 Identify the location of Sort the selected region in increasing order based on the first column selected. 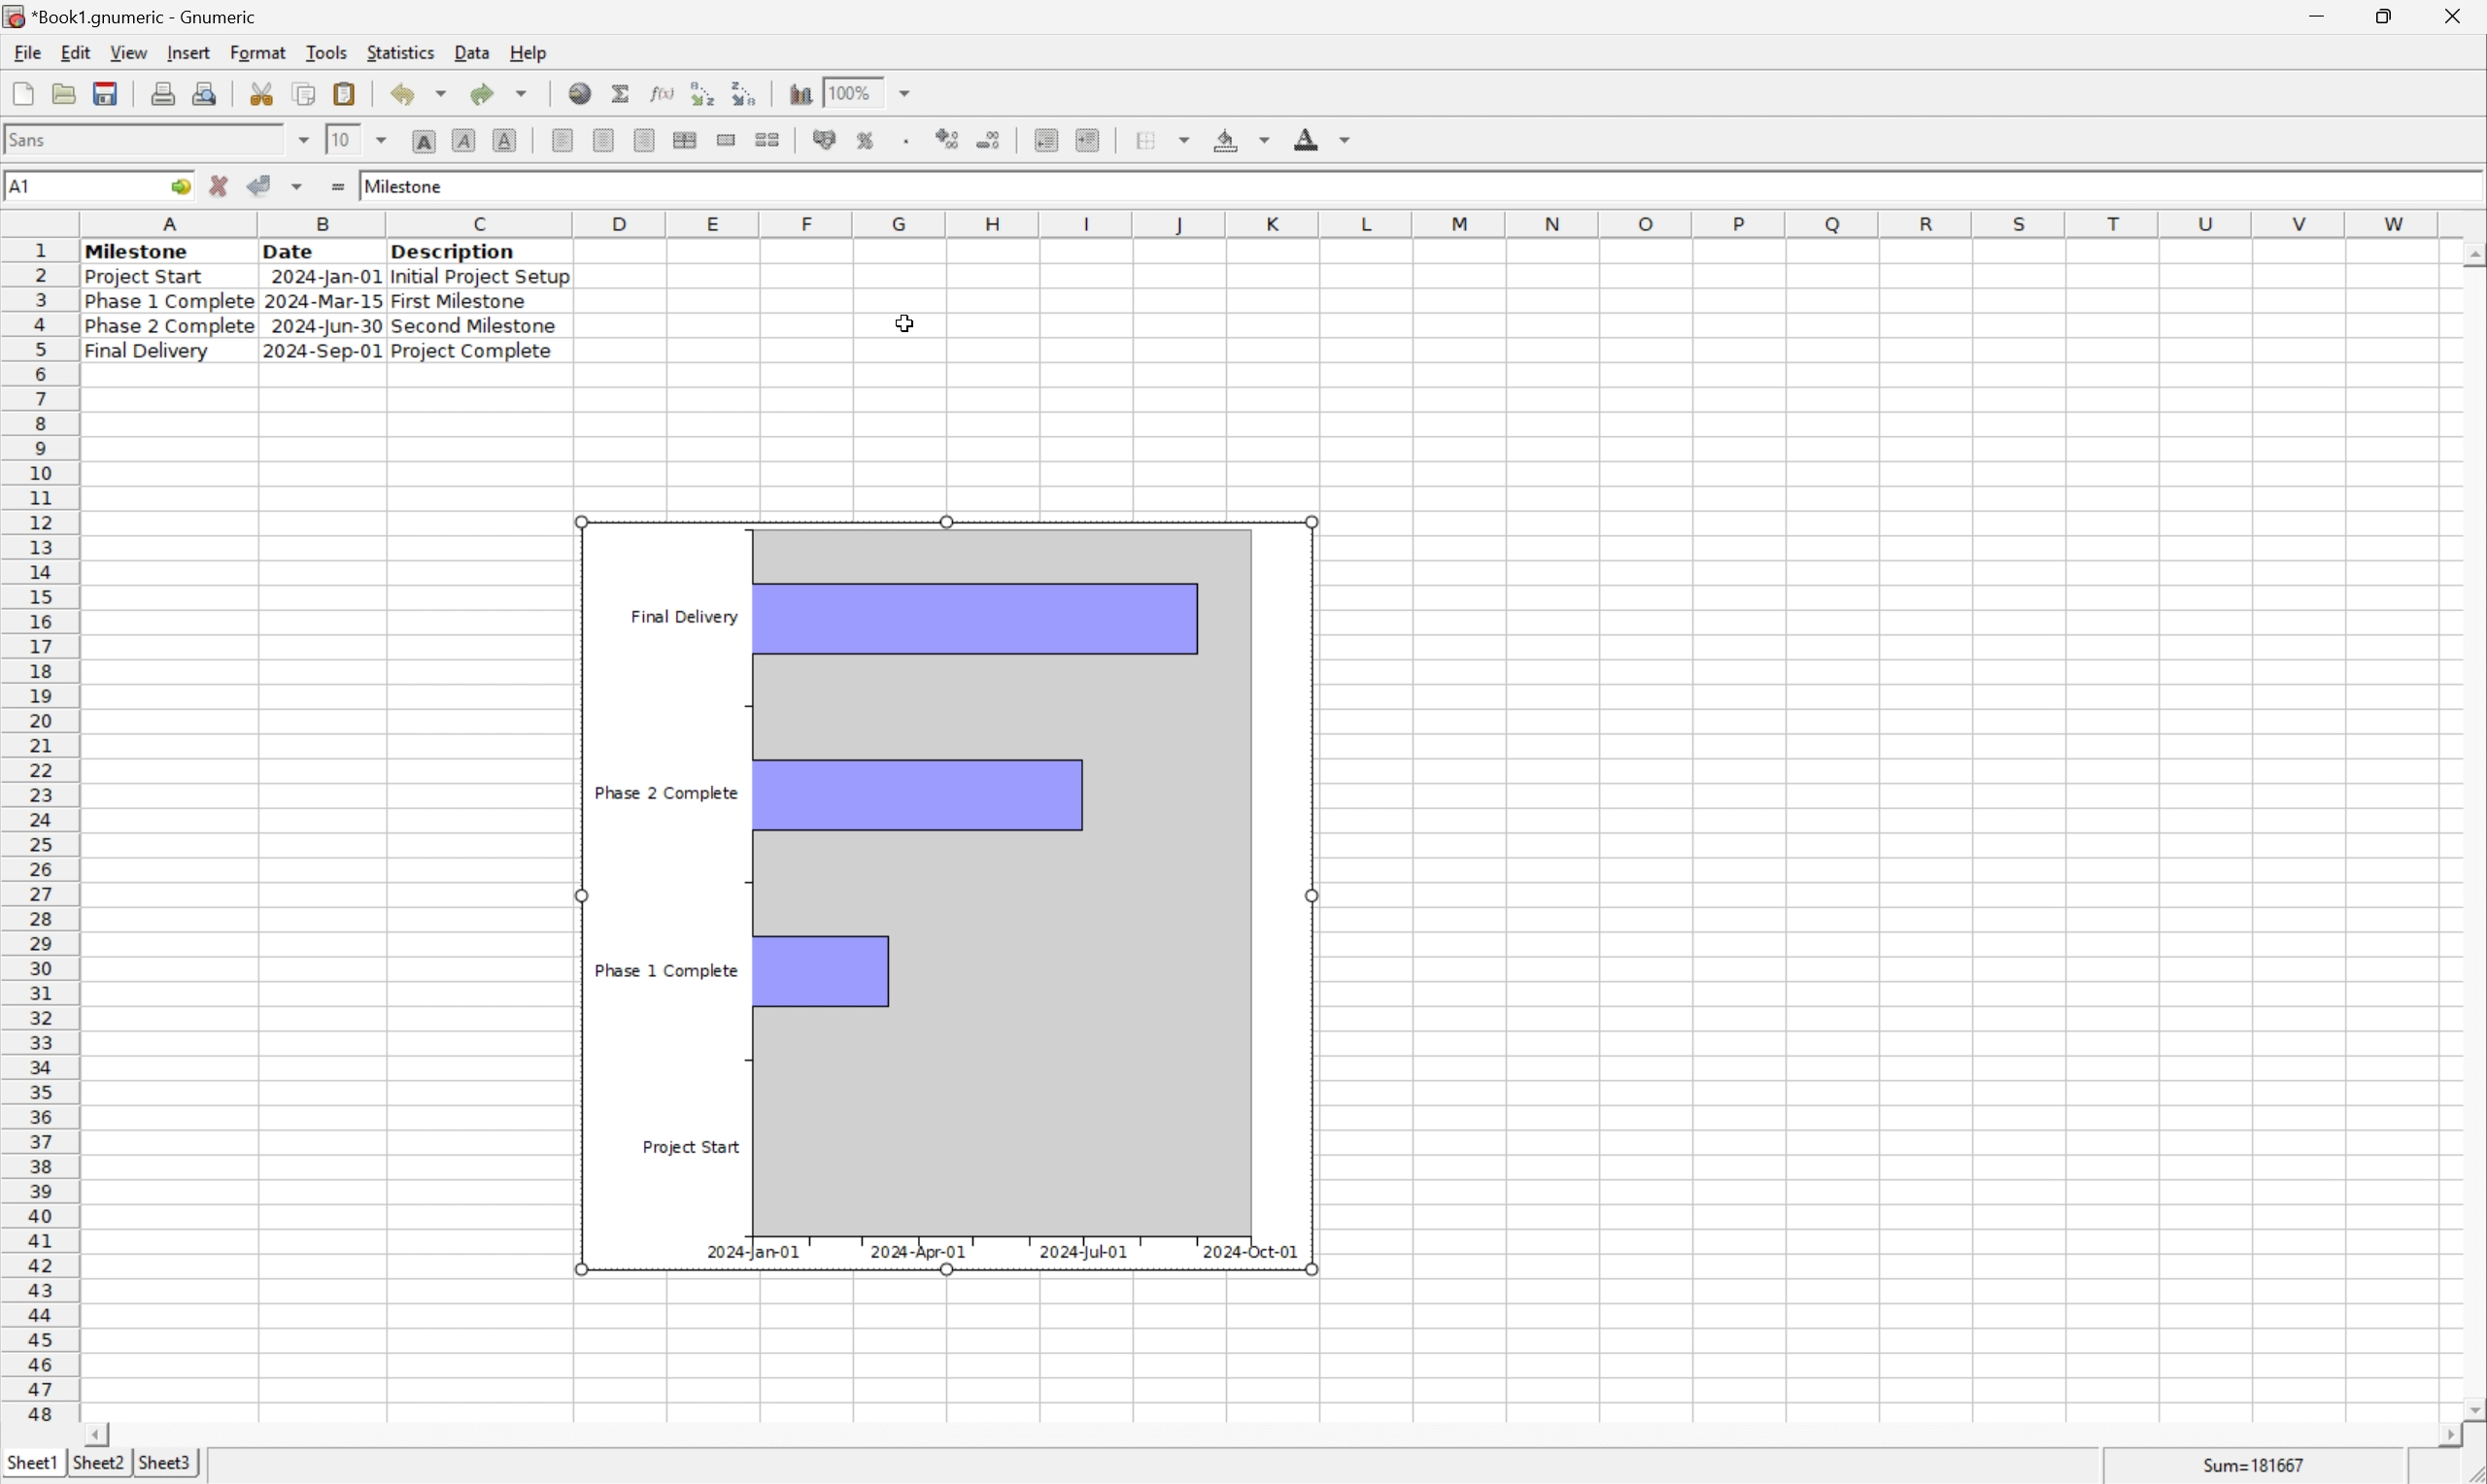
(698, 93).